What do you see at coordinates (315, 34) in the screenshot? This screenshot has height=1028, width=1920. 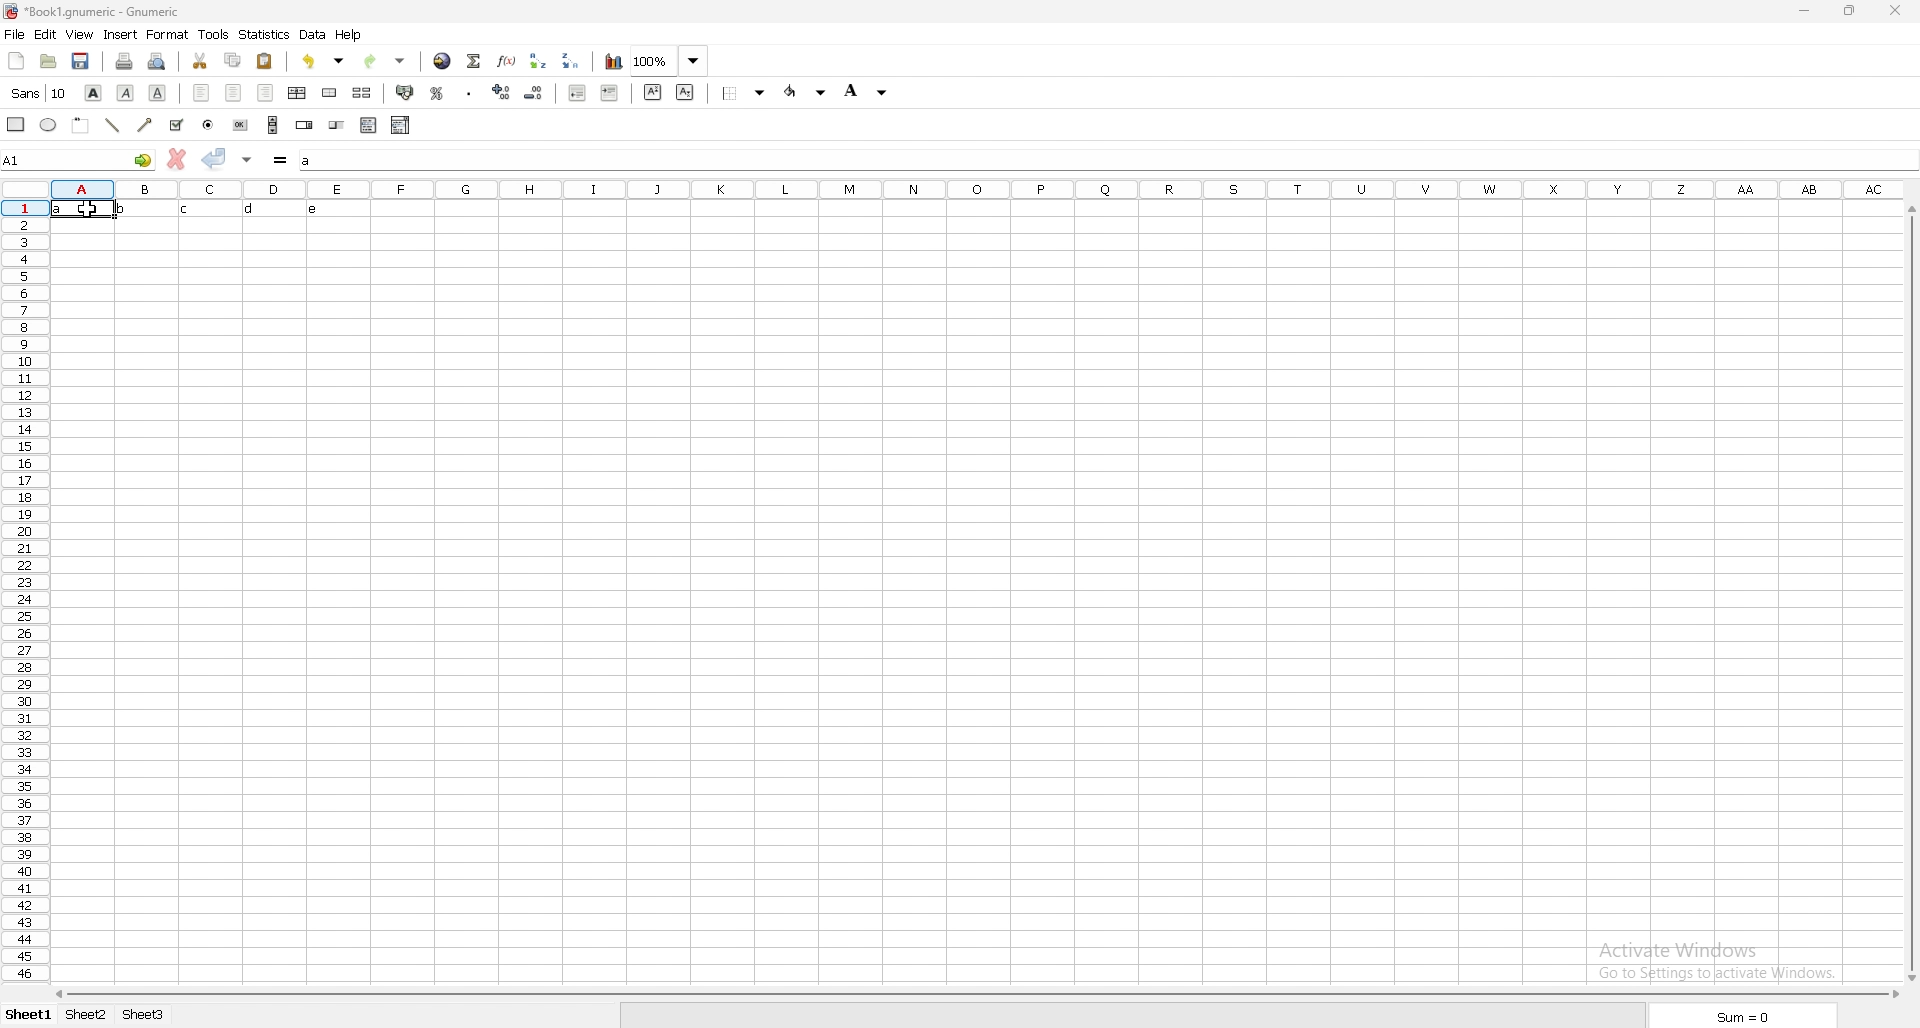 I see `data` at bounding box center [315, 34].